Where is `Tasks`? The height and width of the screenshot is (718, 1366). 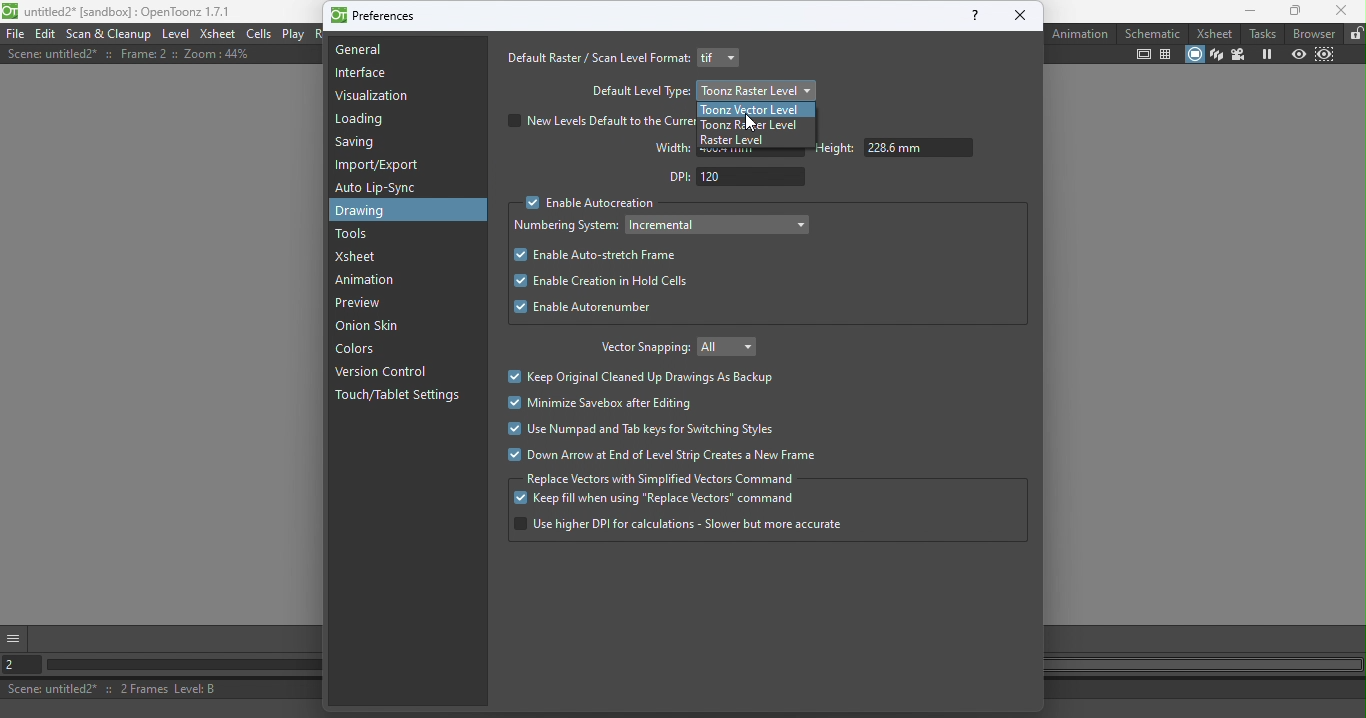
Tasks is located at coordinates (1262, 32).